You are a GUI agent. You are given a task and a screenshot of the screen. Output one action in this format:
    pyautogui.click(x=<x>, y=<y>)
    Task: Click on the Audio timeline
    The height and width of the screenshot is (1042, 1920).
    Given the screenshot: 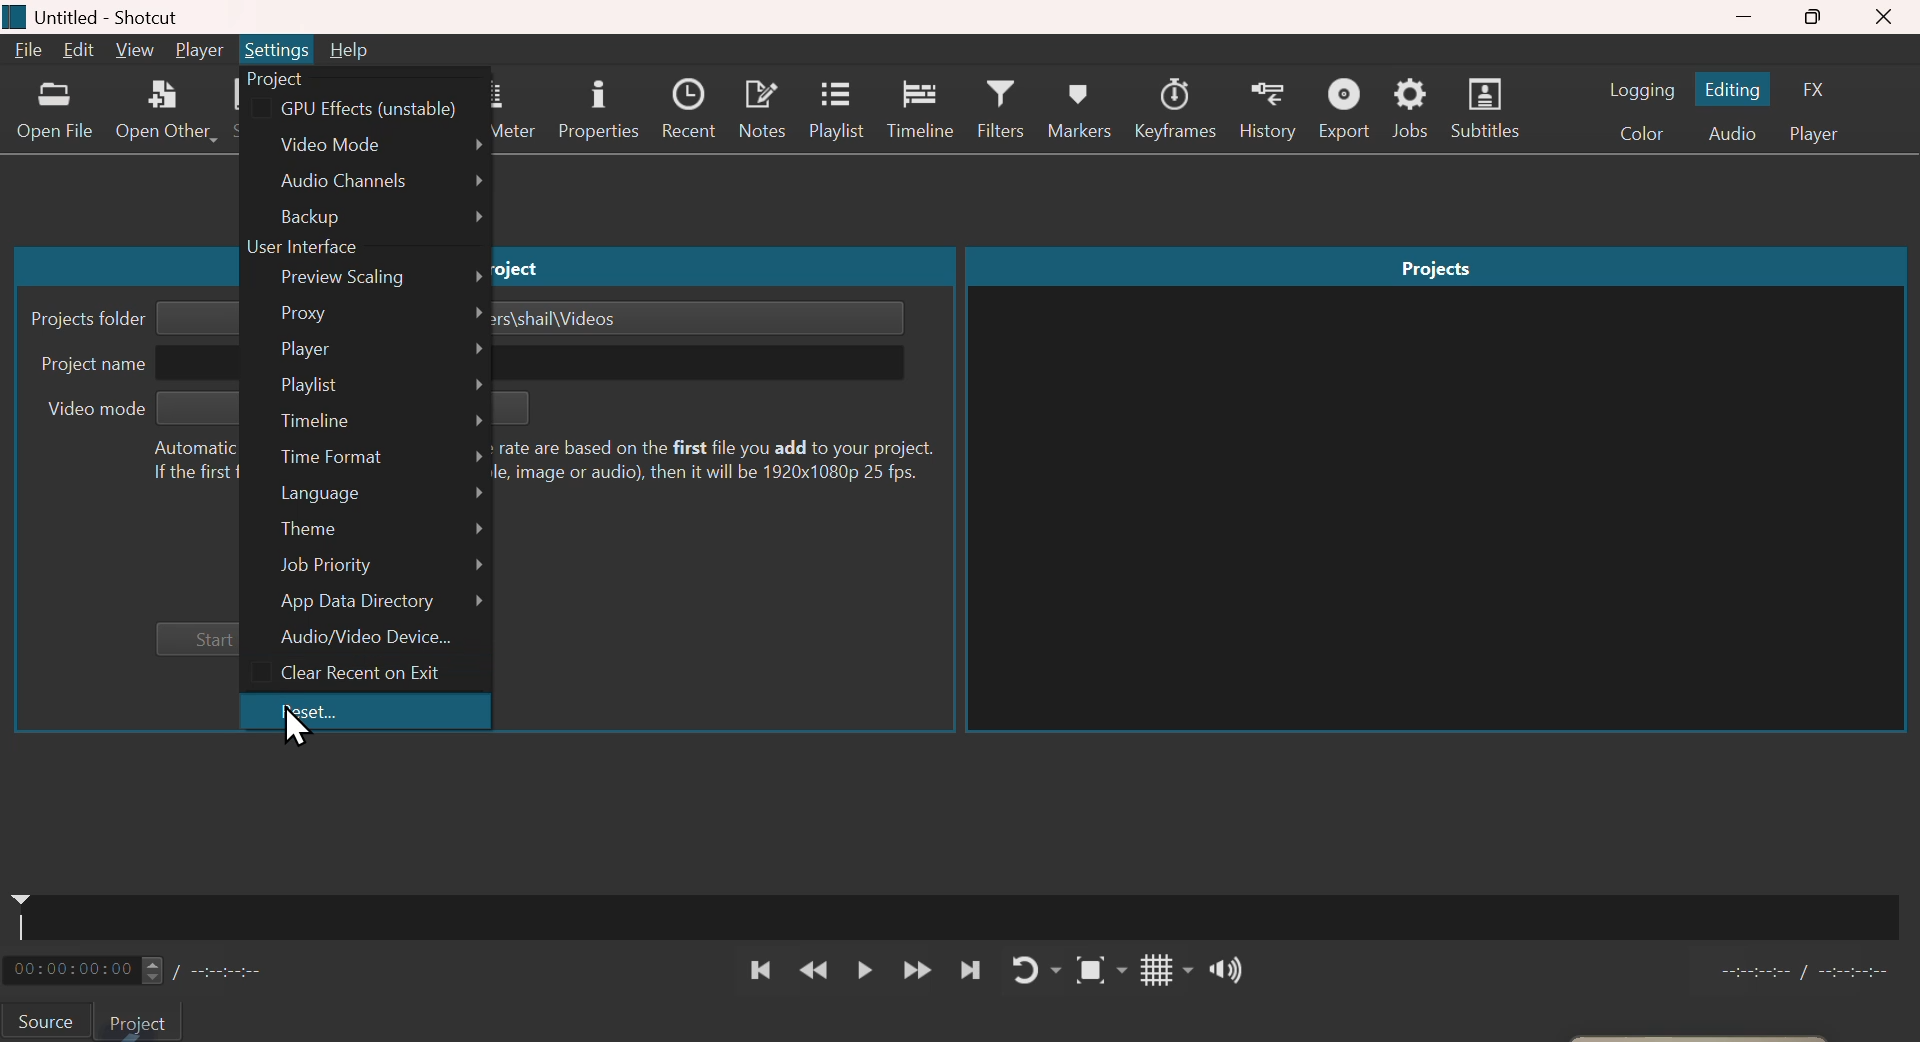 What is the action you would take?
    pyautogui.click(x=964, y=912)
    